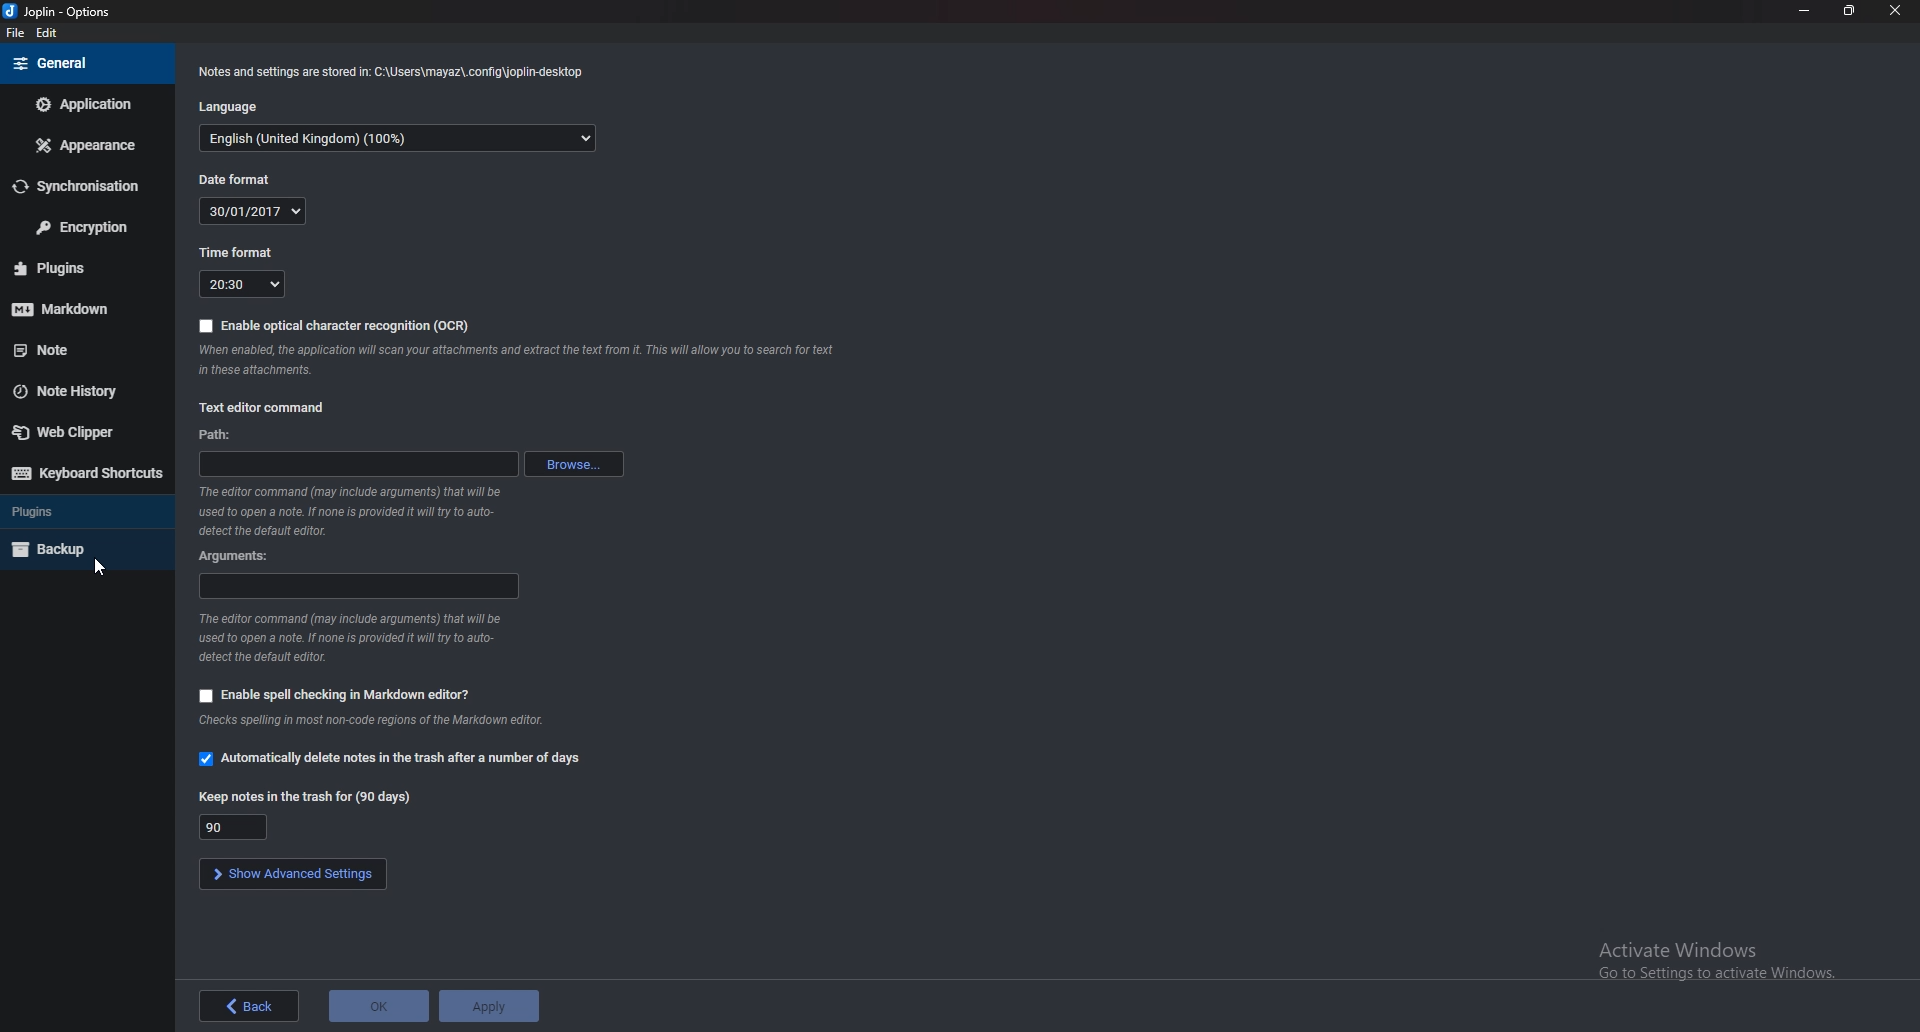 The image size is (1920, 1032). I want to click on Encryption, so click(82, 226).